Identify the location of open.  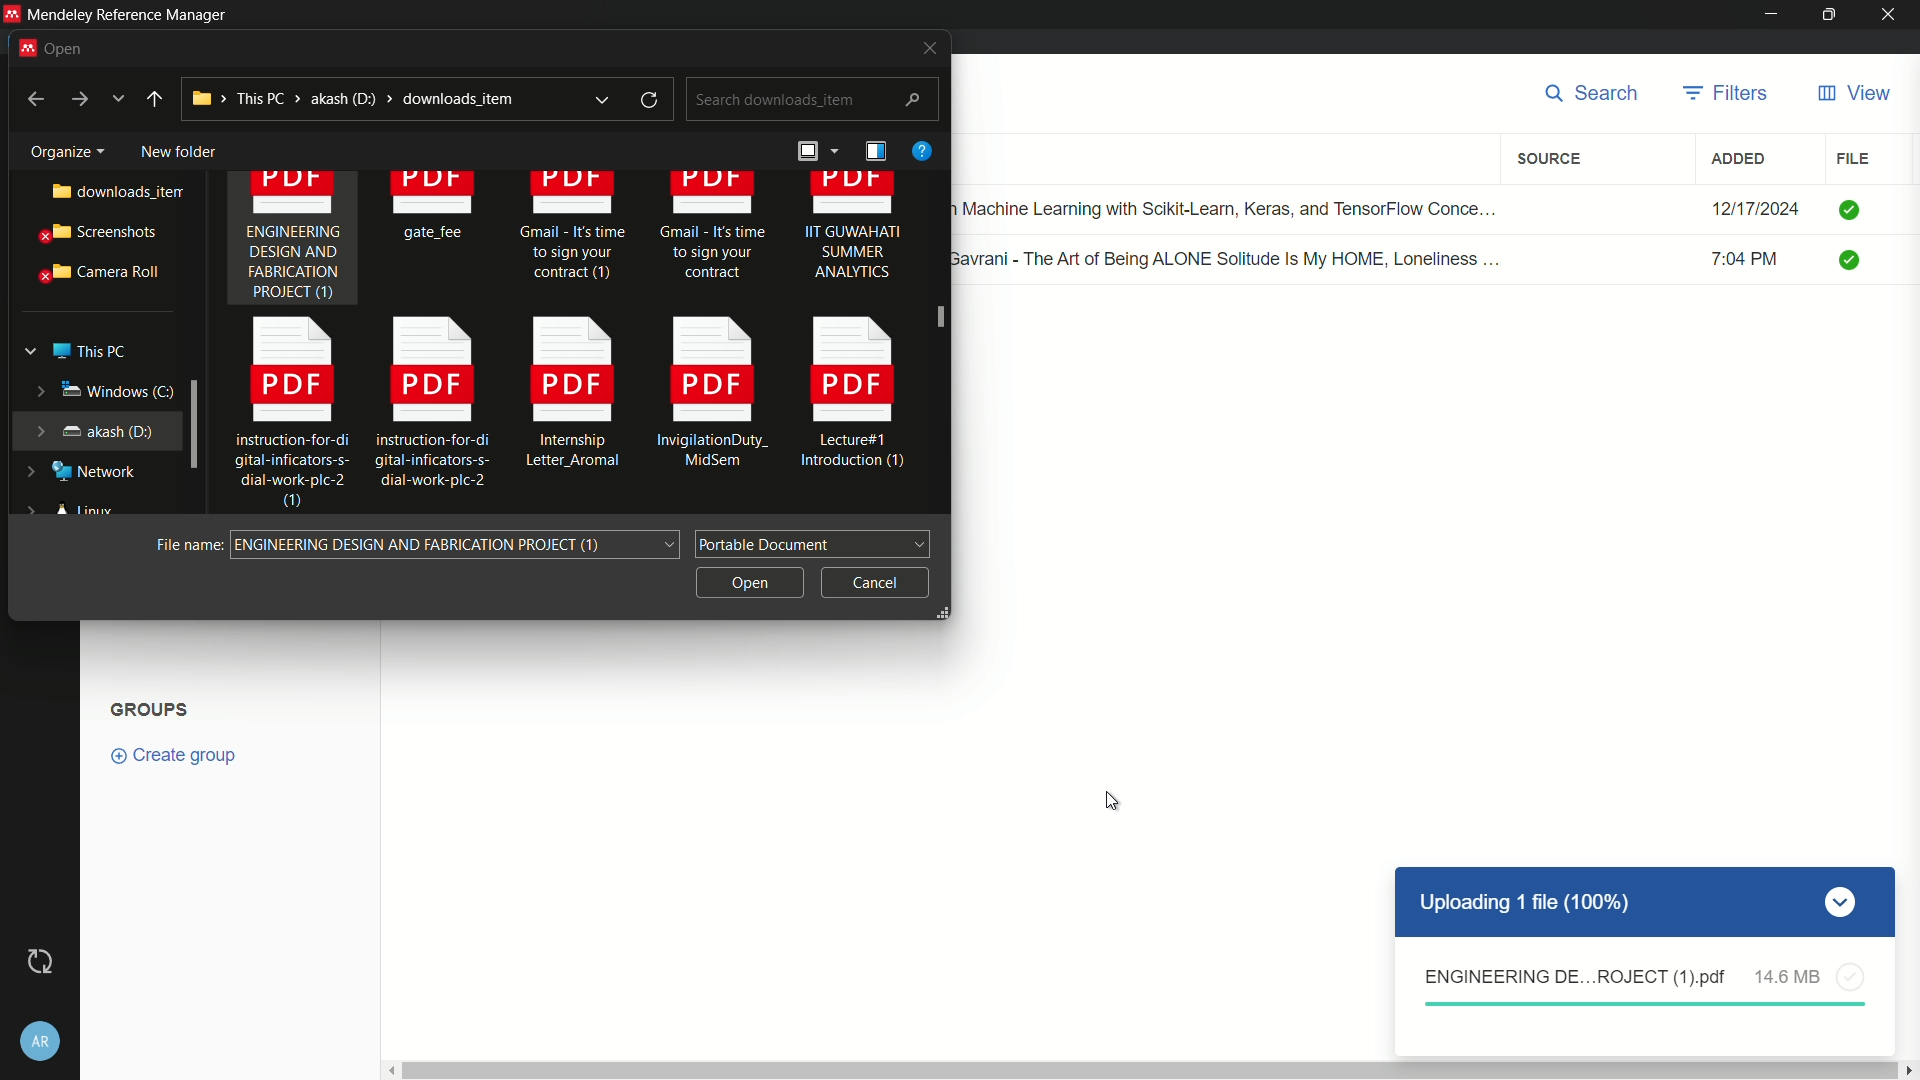
(747, 580).